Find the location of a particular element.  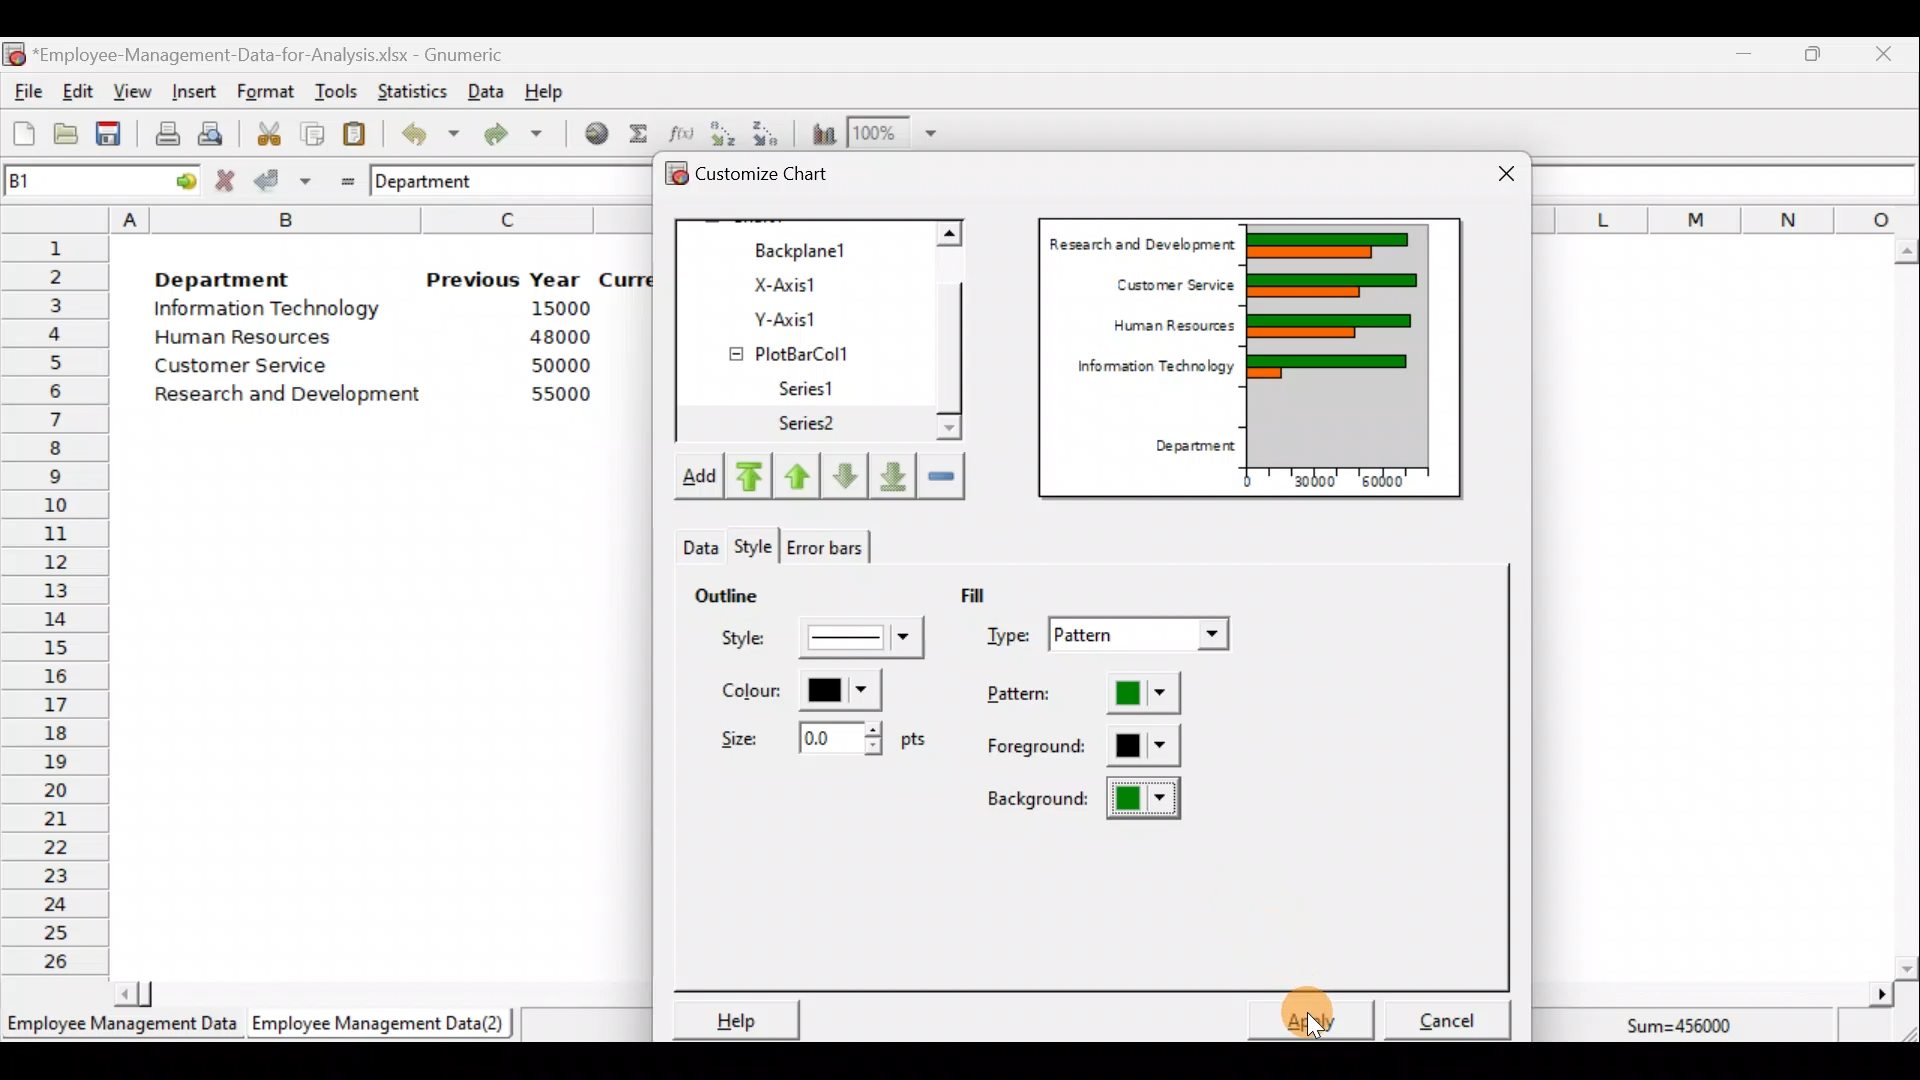

Human Resources is located at coordinates (1165, 327).